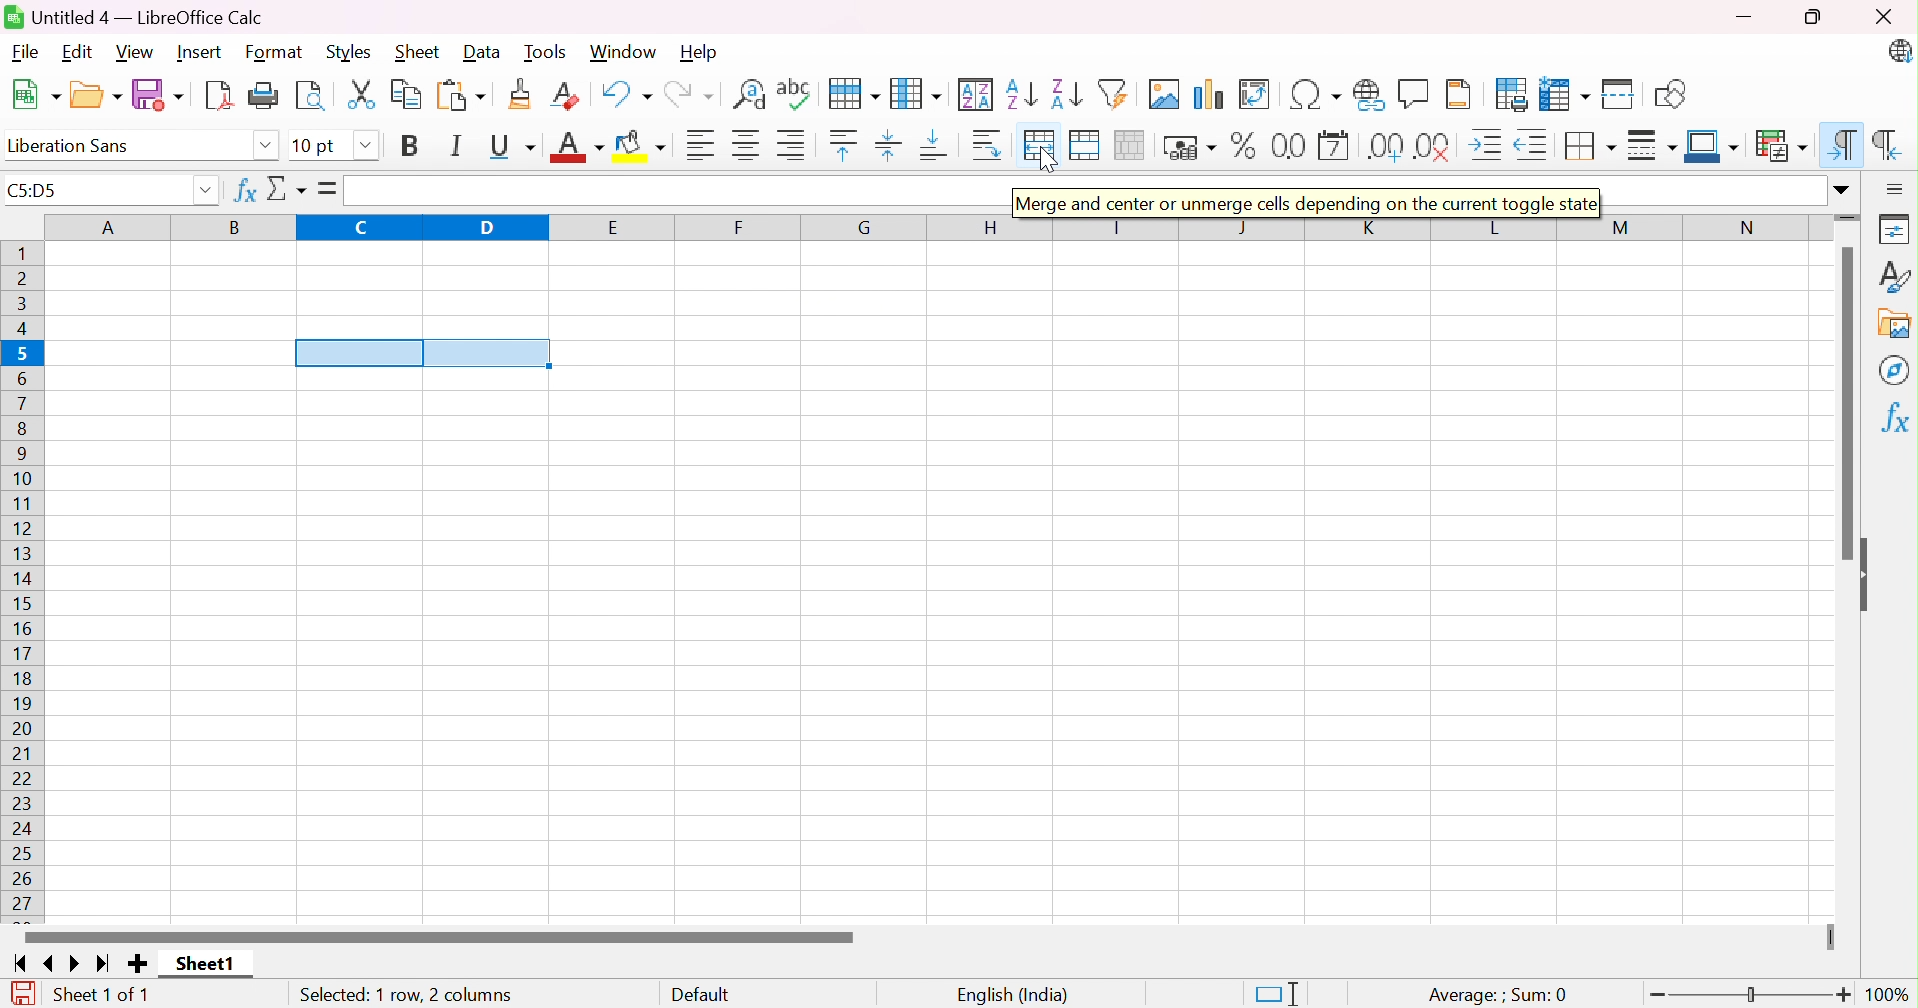 This screenshot has width=1918, height=1008. What do you see at coordinates (1892, 323) in the screenshot?
I see `Gallery` at bounding box center [1892, 323].